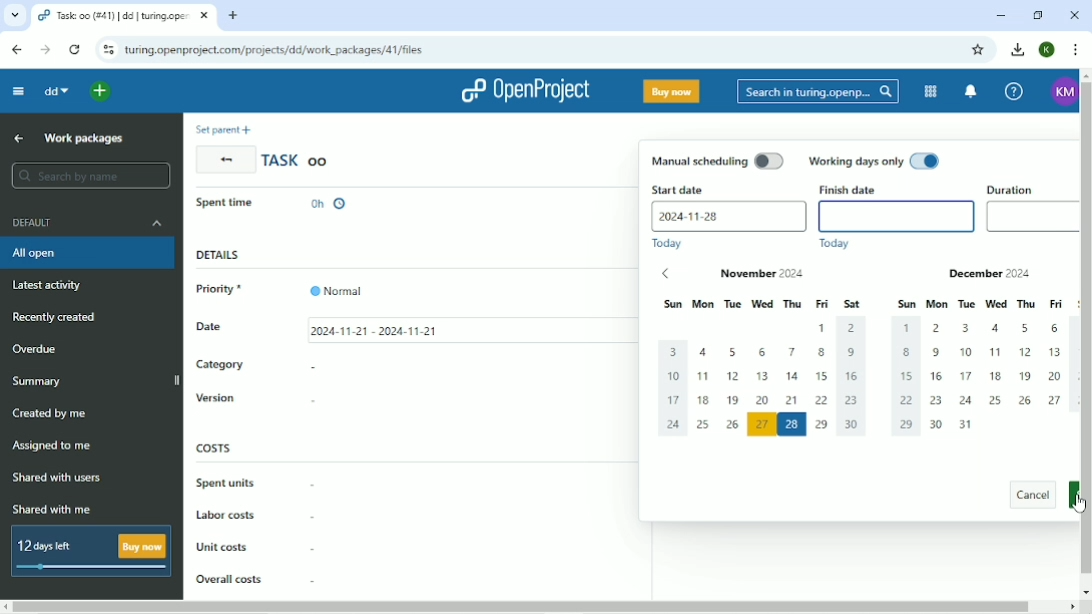 This screenshot has height=614, width=1092. What do you see at coordinates (1027, 188) in the screenshot?
I see `Duration` at bounding box center [1027, 188].